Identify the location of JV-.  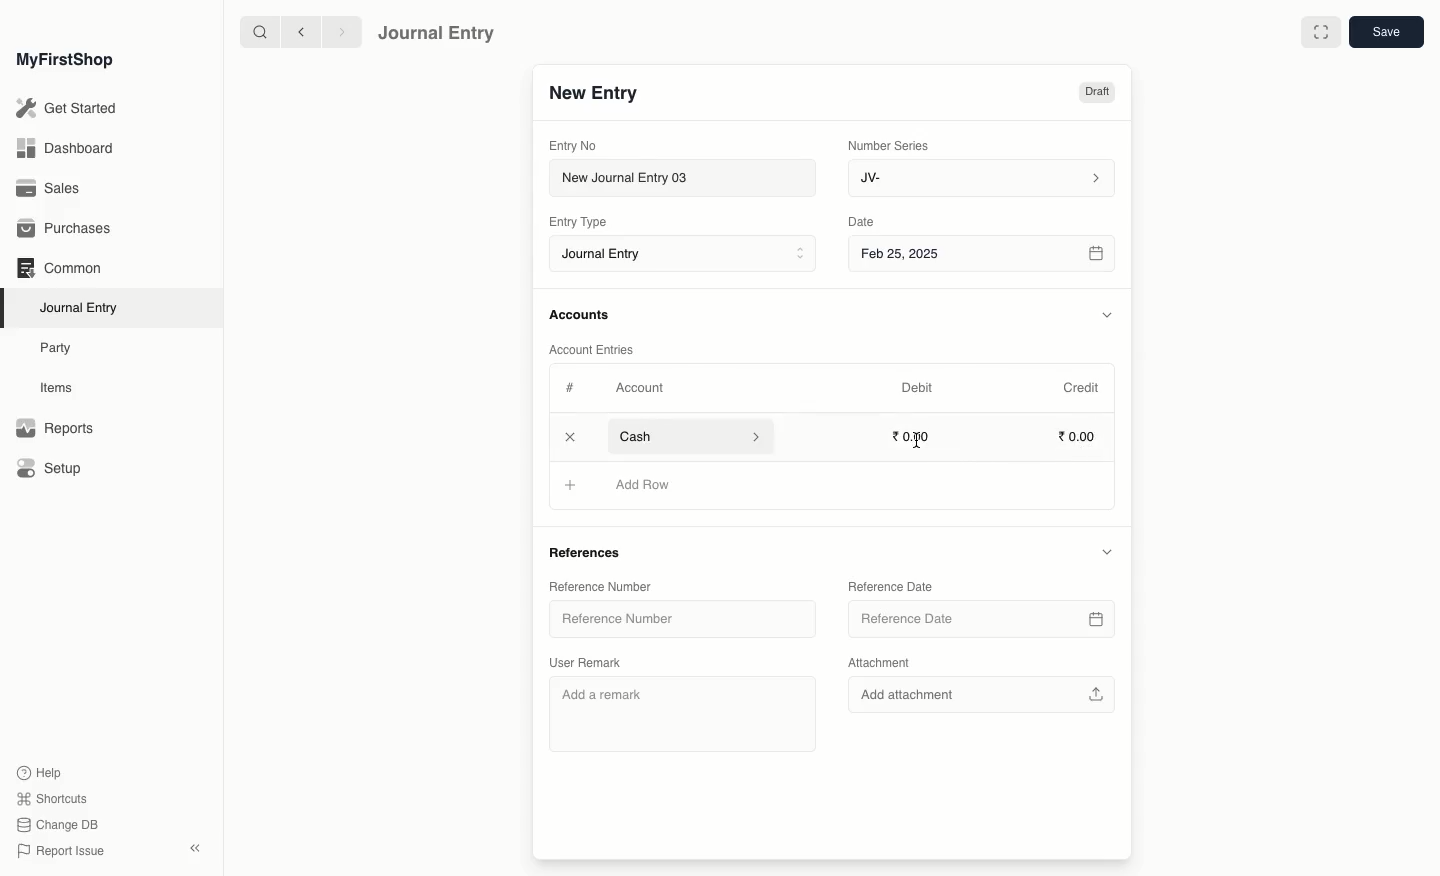
(979, 178).